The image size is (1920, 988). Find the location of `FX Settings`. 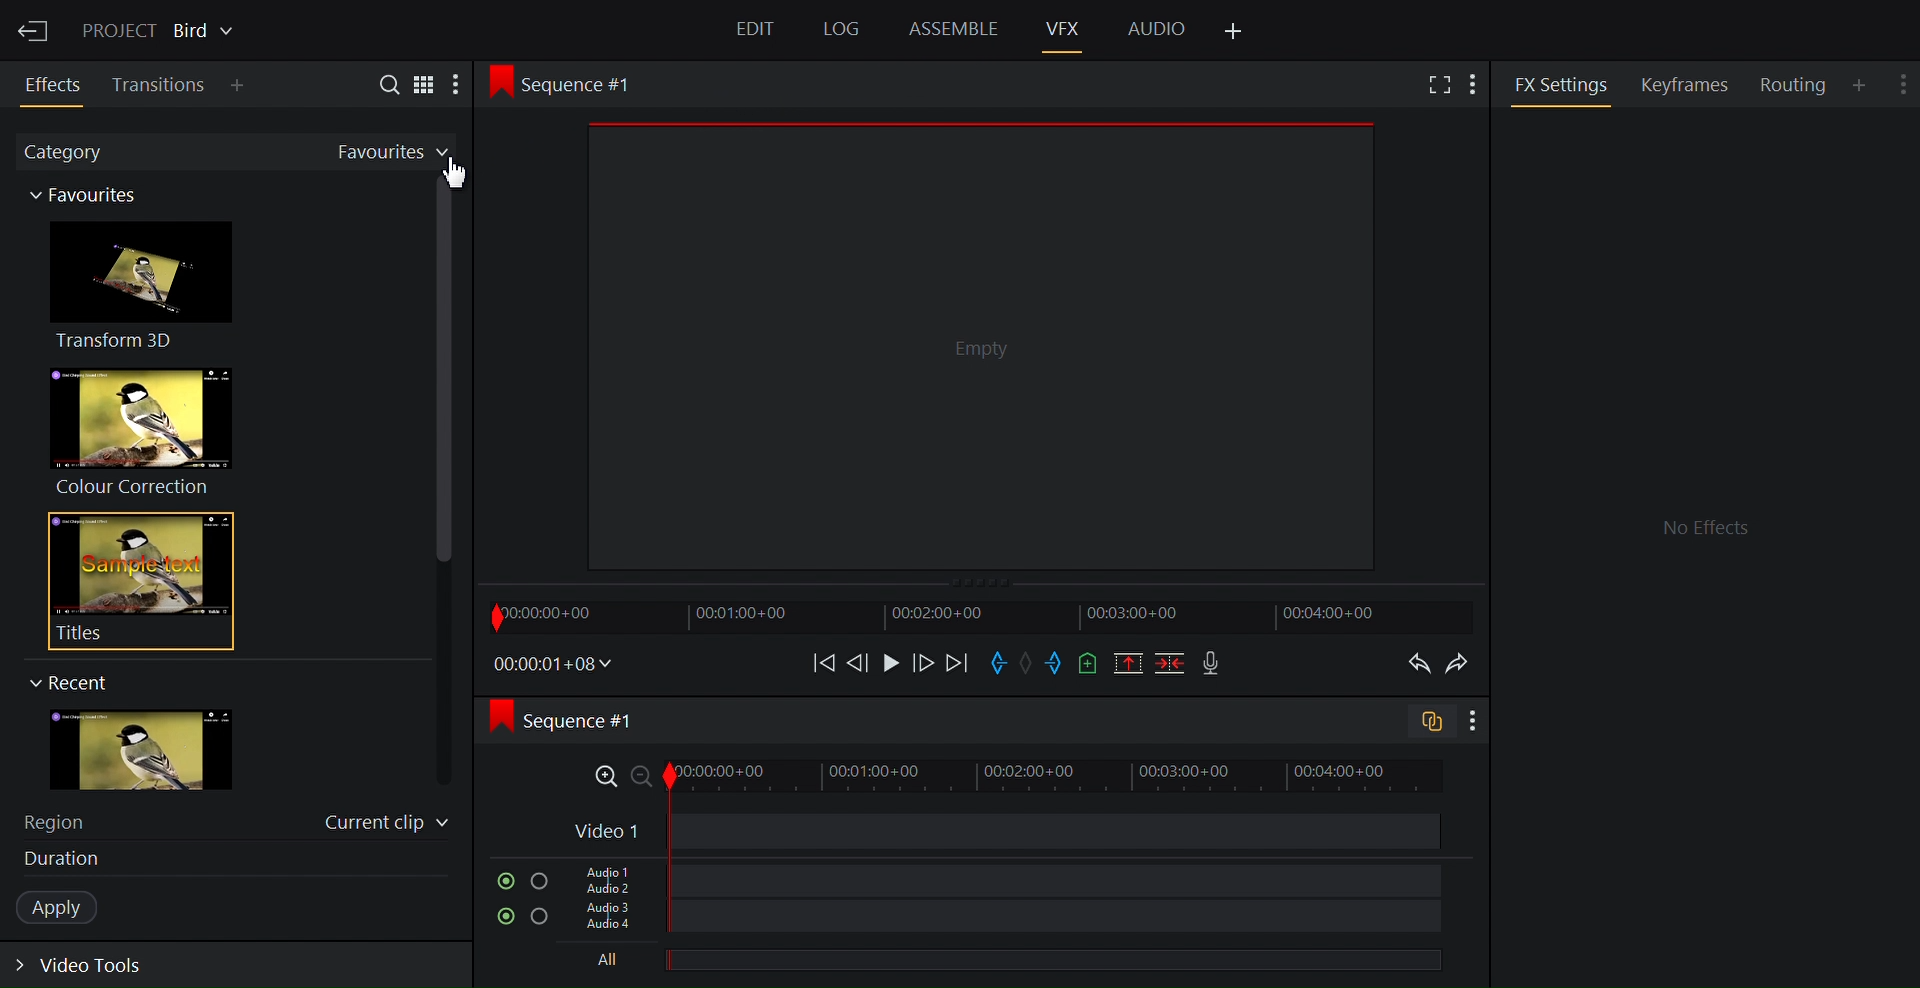

FX Settings is located at coordinates (1561, 84).